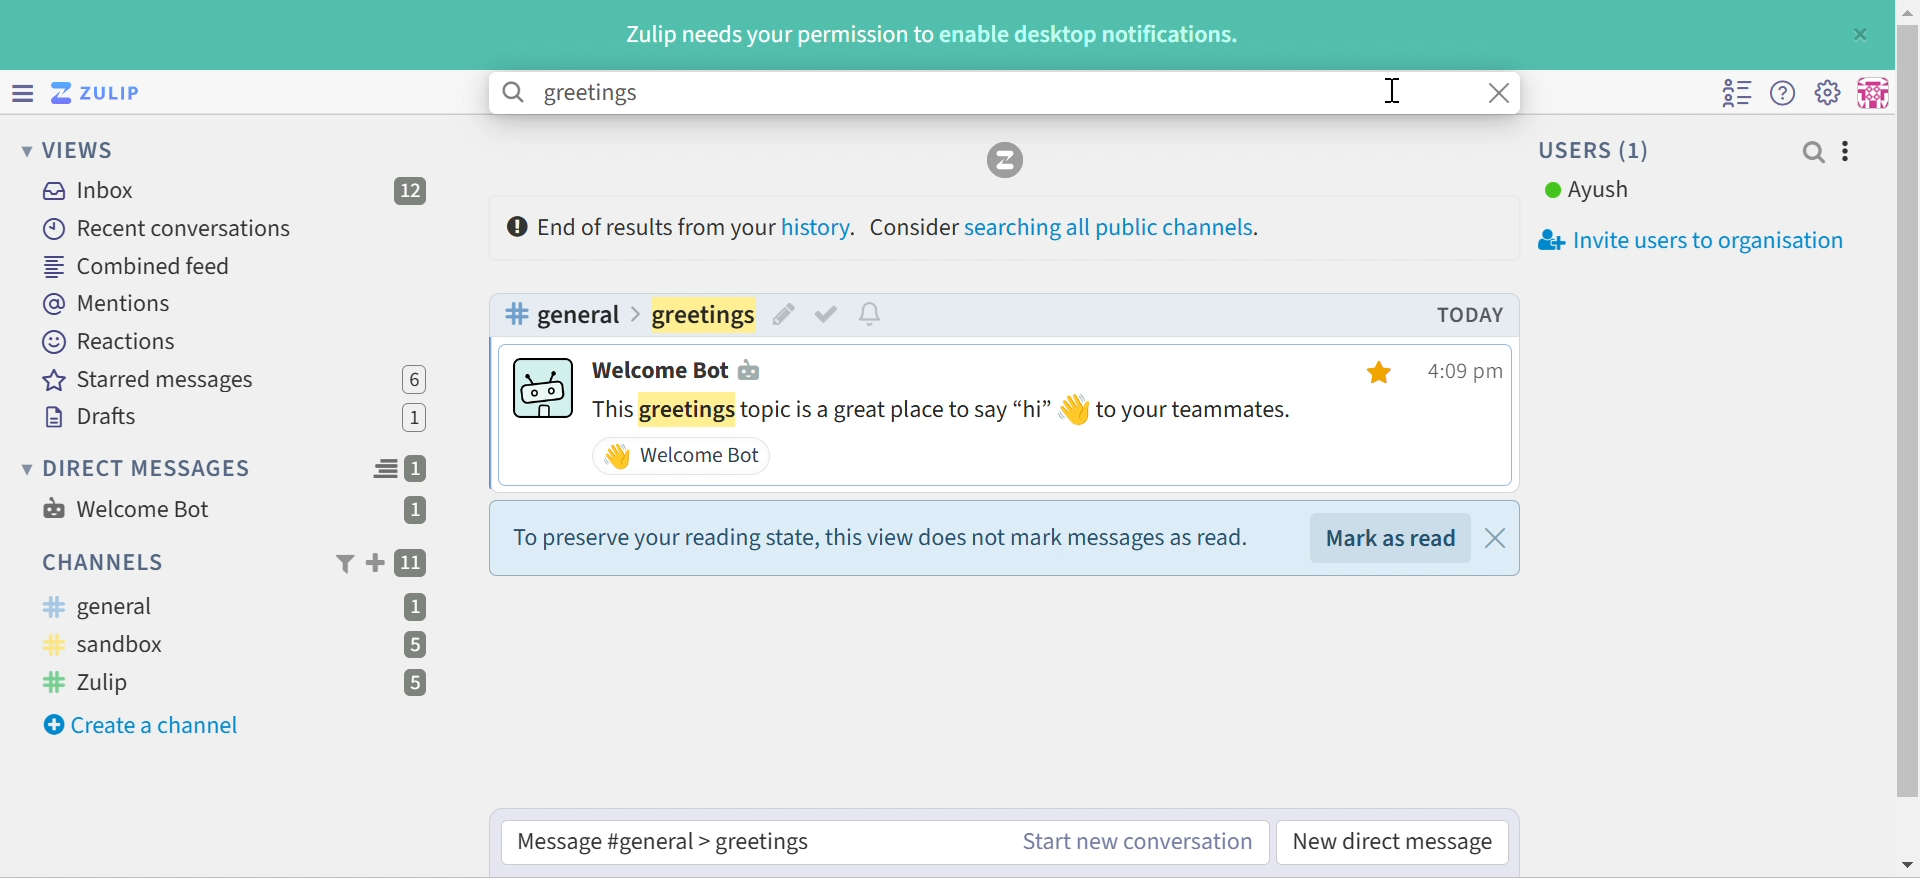 This screenshot has height=878, width=1920. Describe the element at coordinates (415, 512) in the screenshot. I see `1` at that location.